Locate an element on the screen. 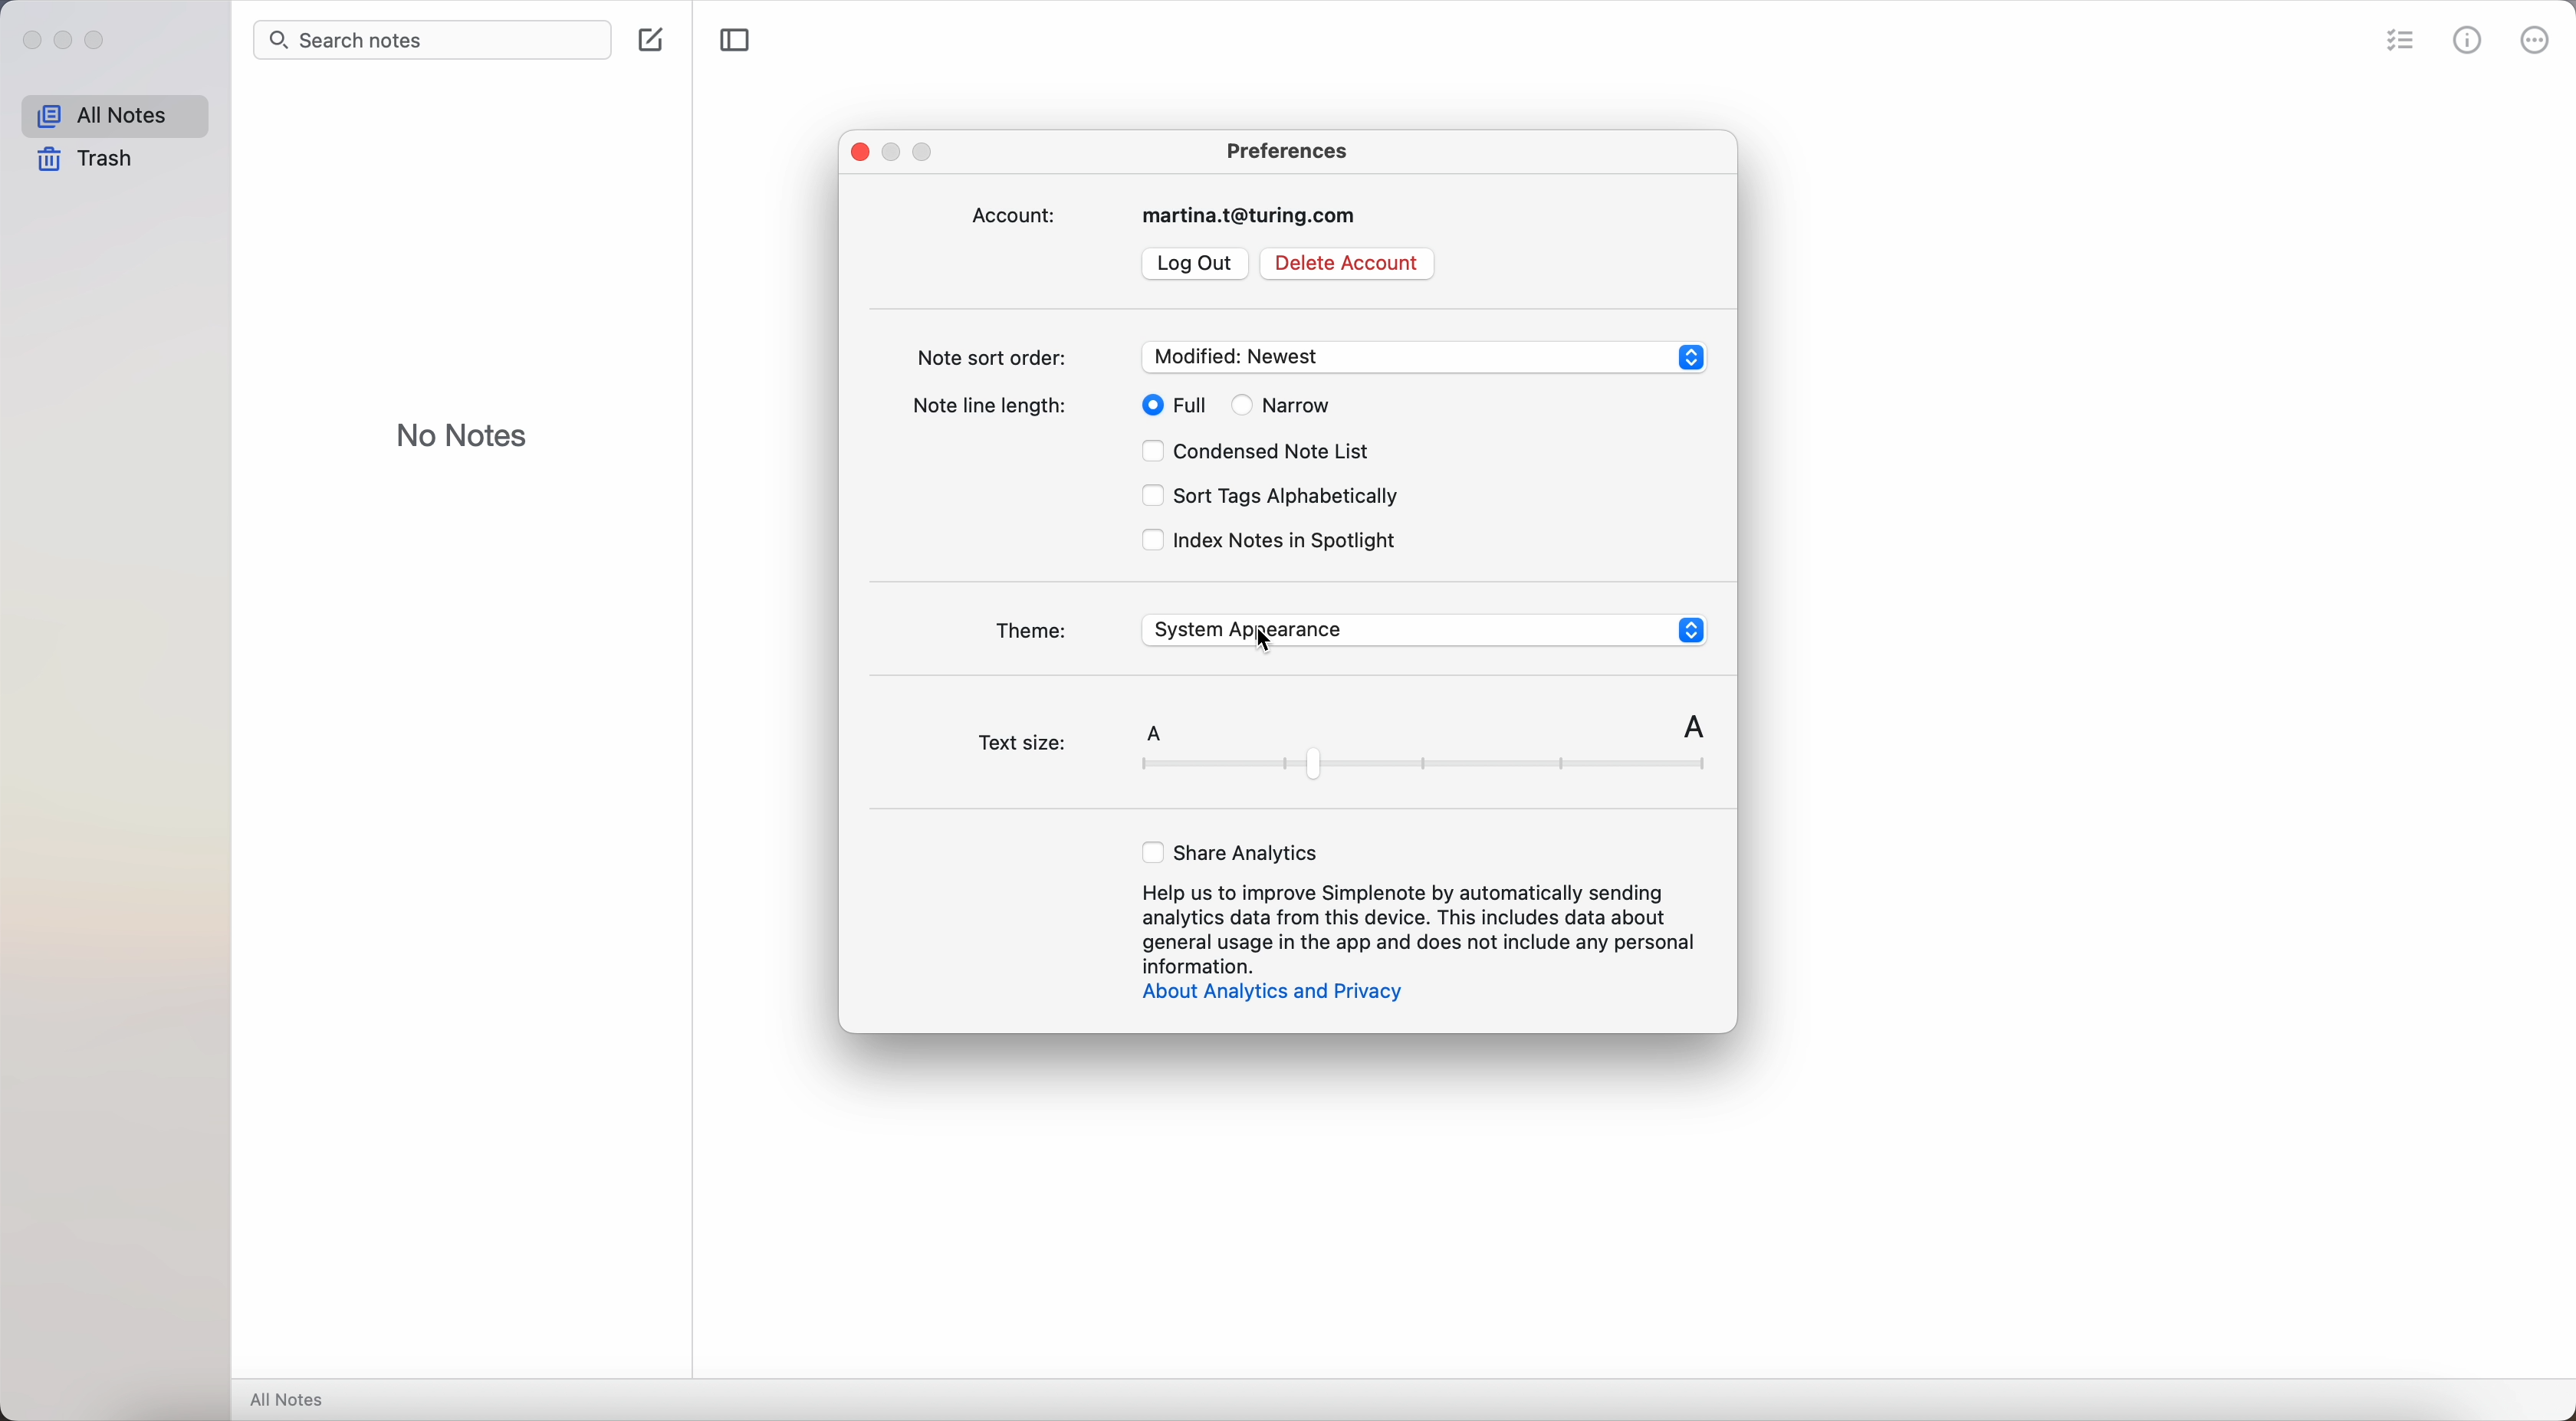 Image resolution: width=2576 pixels, height=1421 pixels. sort tags alphabetically is located at coordinates (1267, 498).